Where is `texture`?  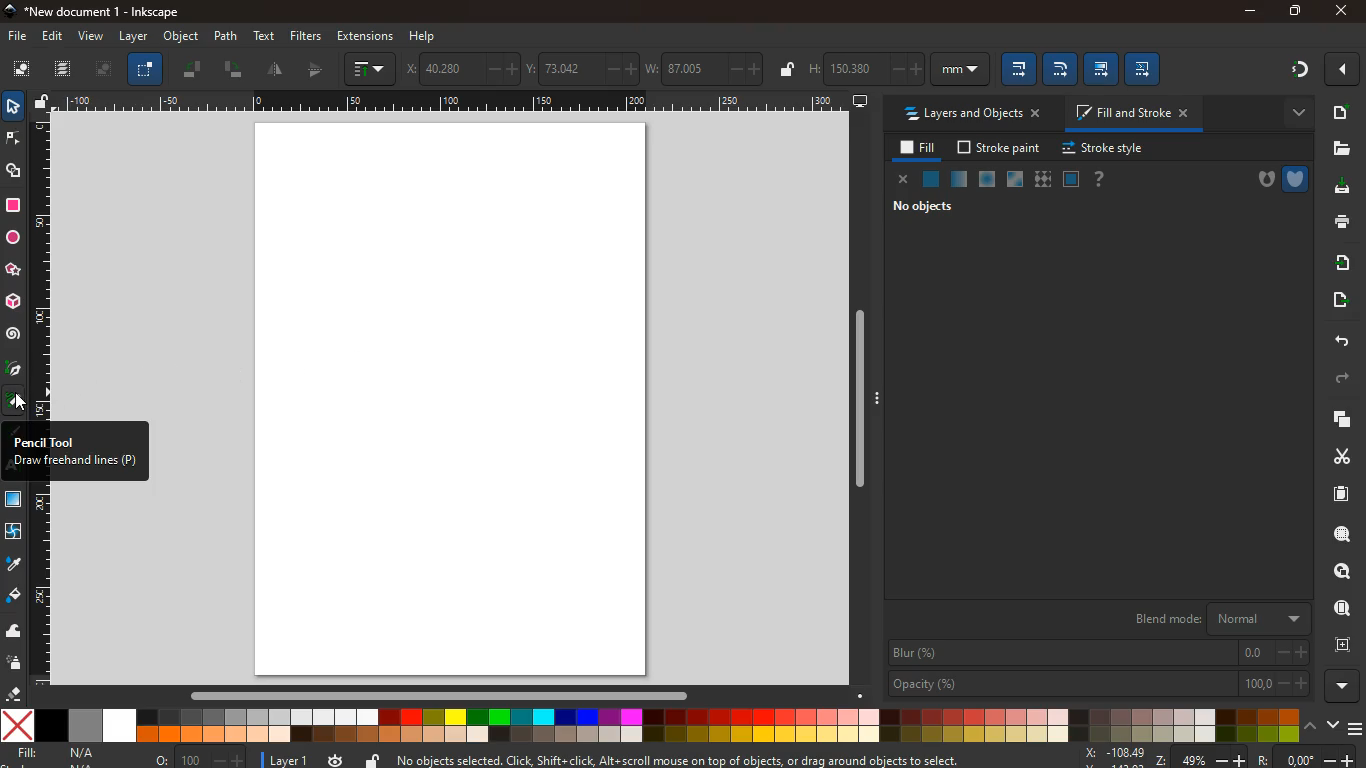 texture is located at coordinates (1042, 179).